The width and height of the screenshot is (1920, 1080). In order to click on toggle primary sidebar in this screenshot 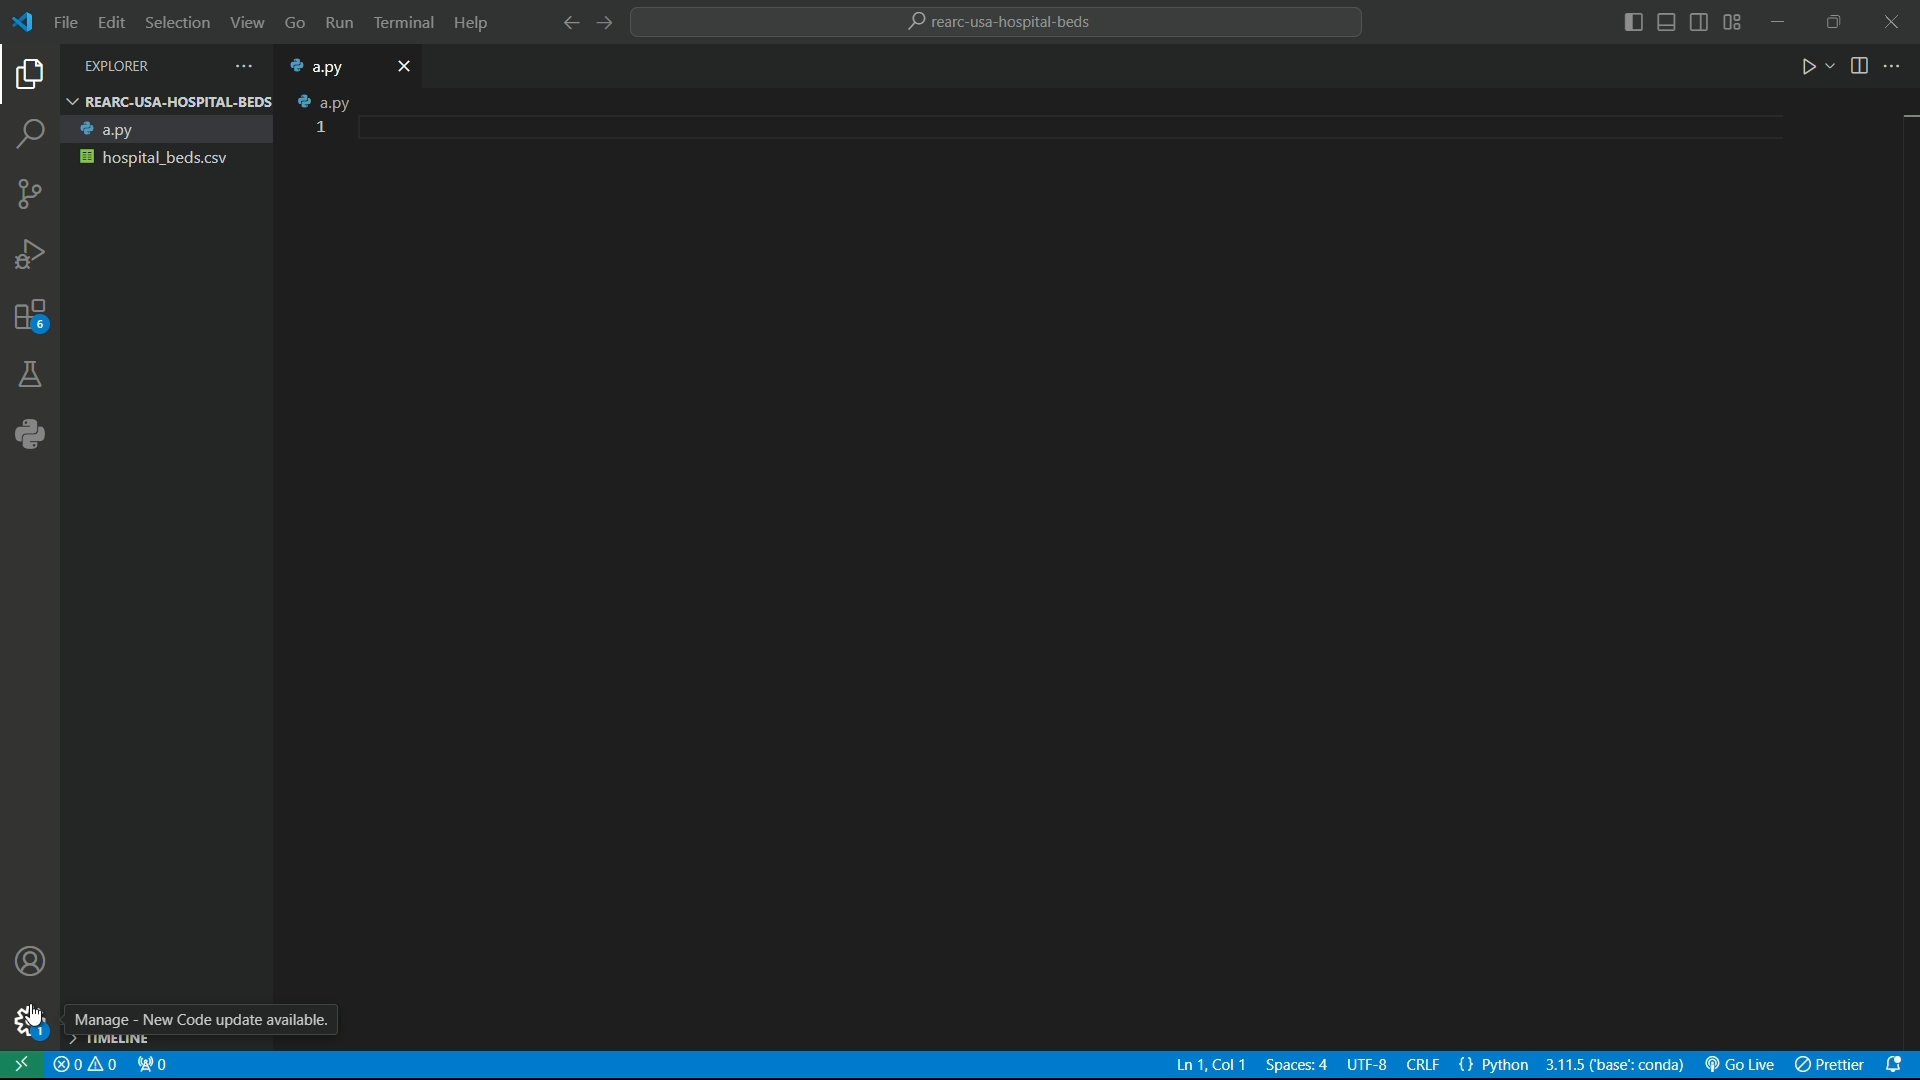, I will do `click(1633, 24)`.